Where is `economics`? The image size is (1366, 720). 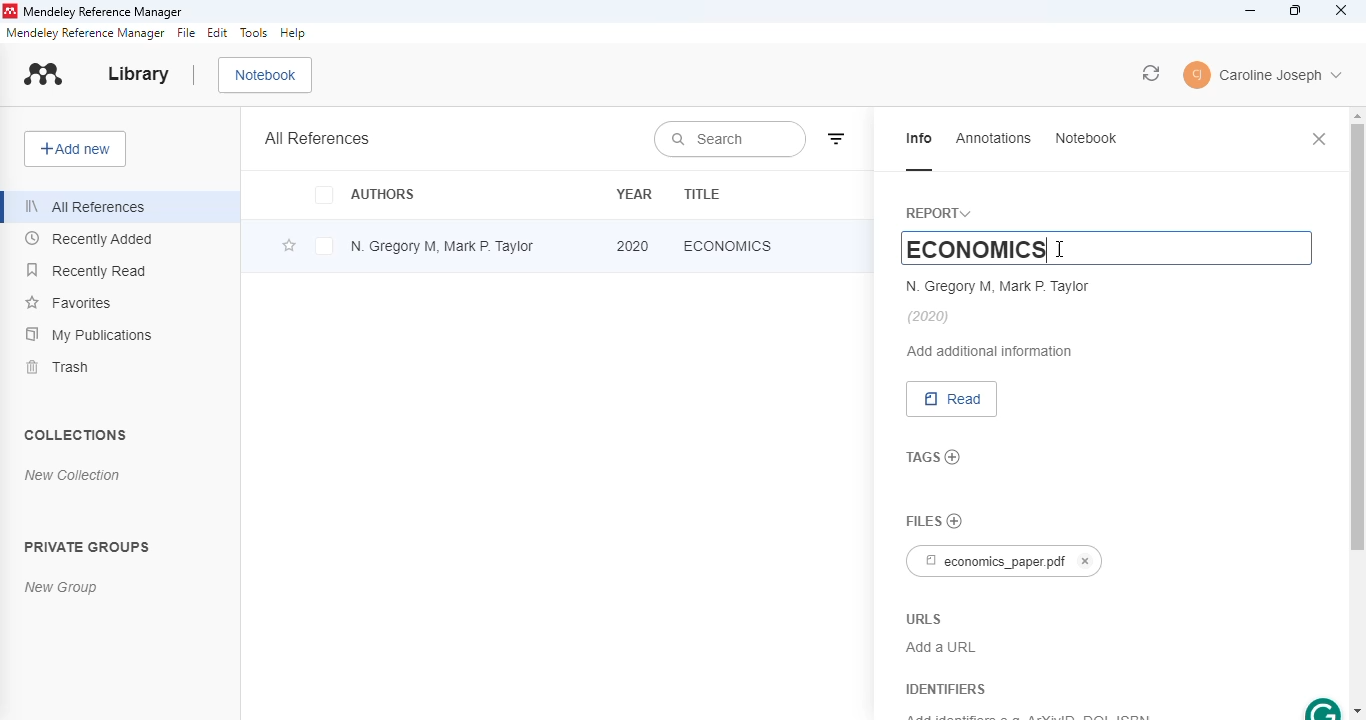 economics is located at coordinates (728, 245).